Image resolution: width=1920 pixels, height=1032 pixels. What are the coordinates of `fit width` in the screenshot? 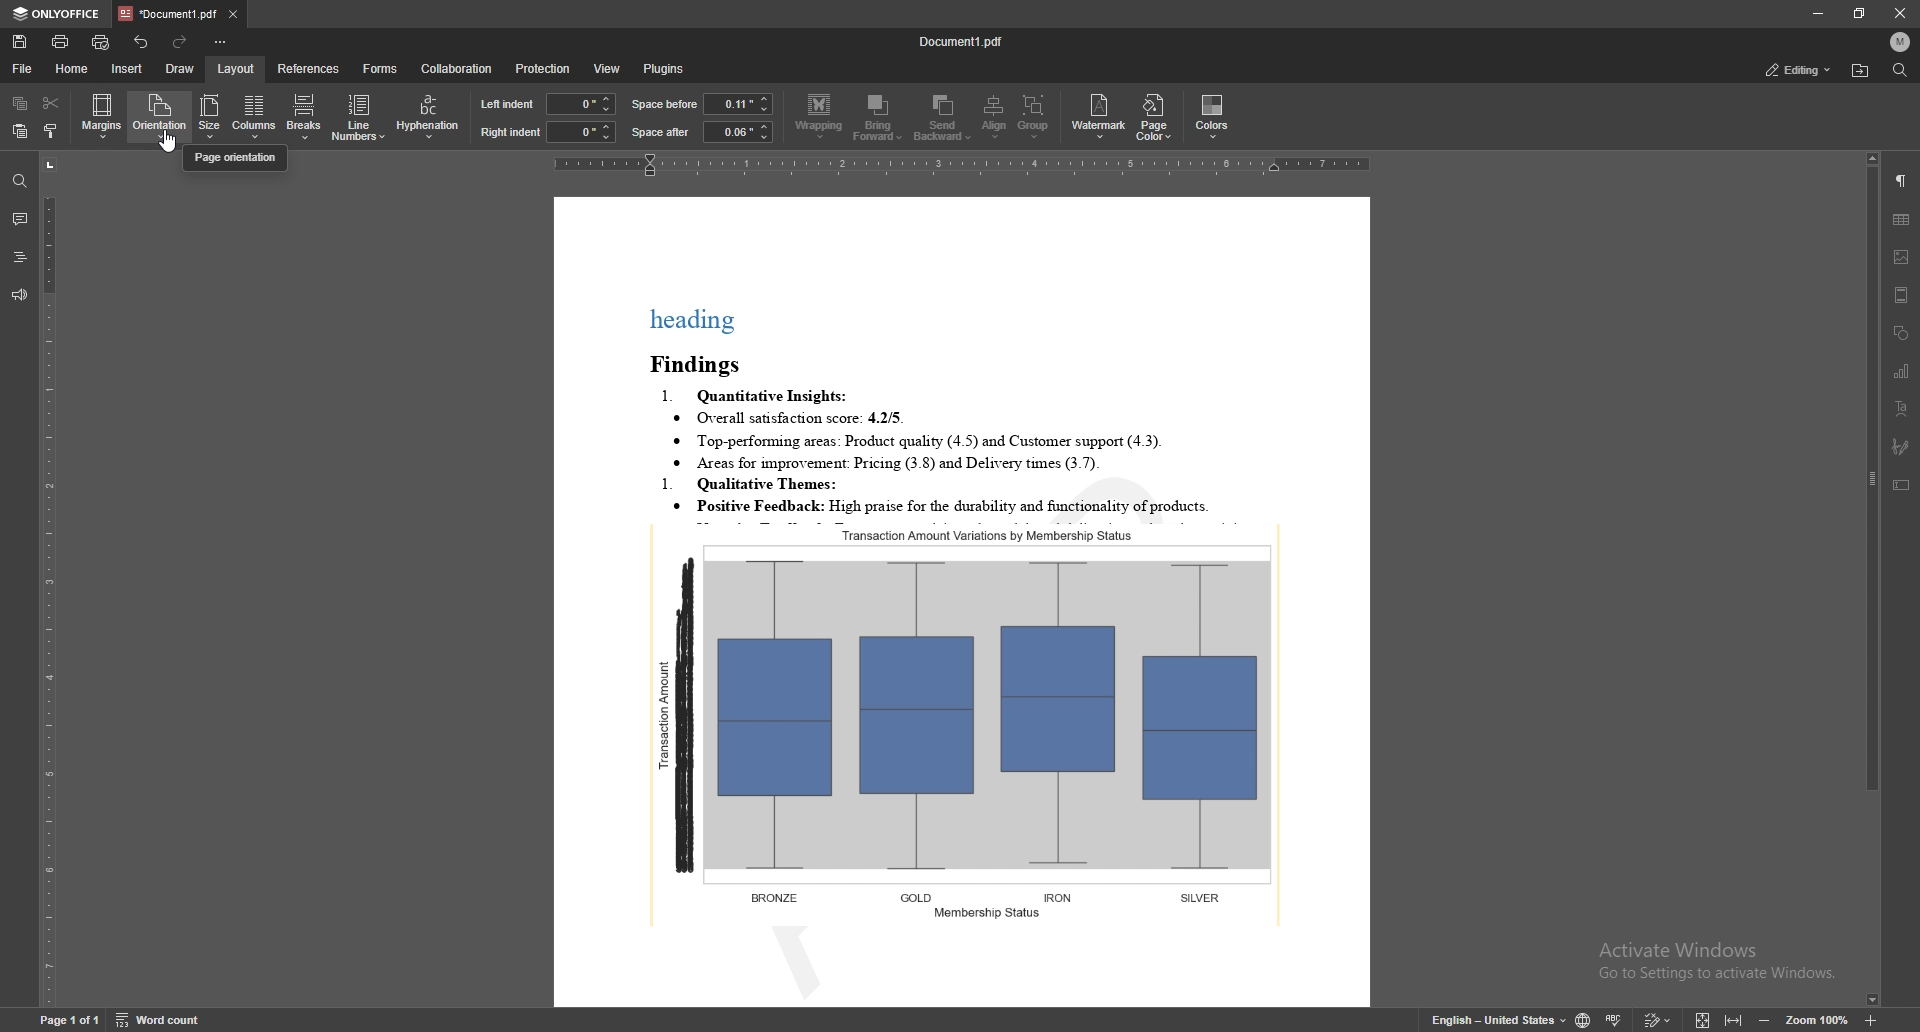 It's located at (1734, 1017).